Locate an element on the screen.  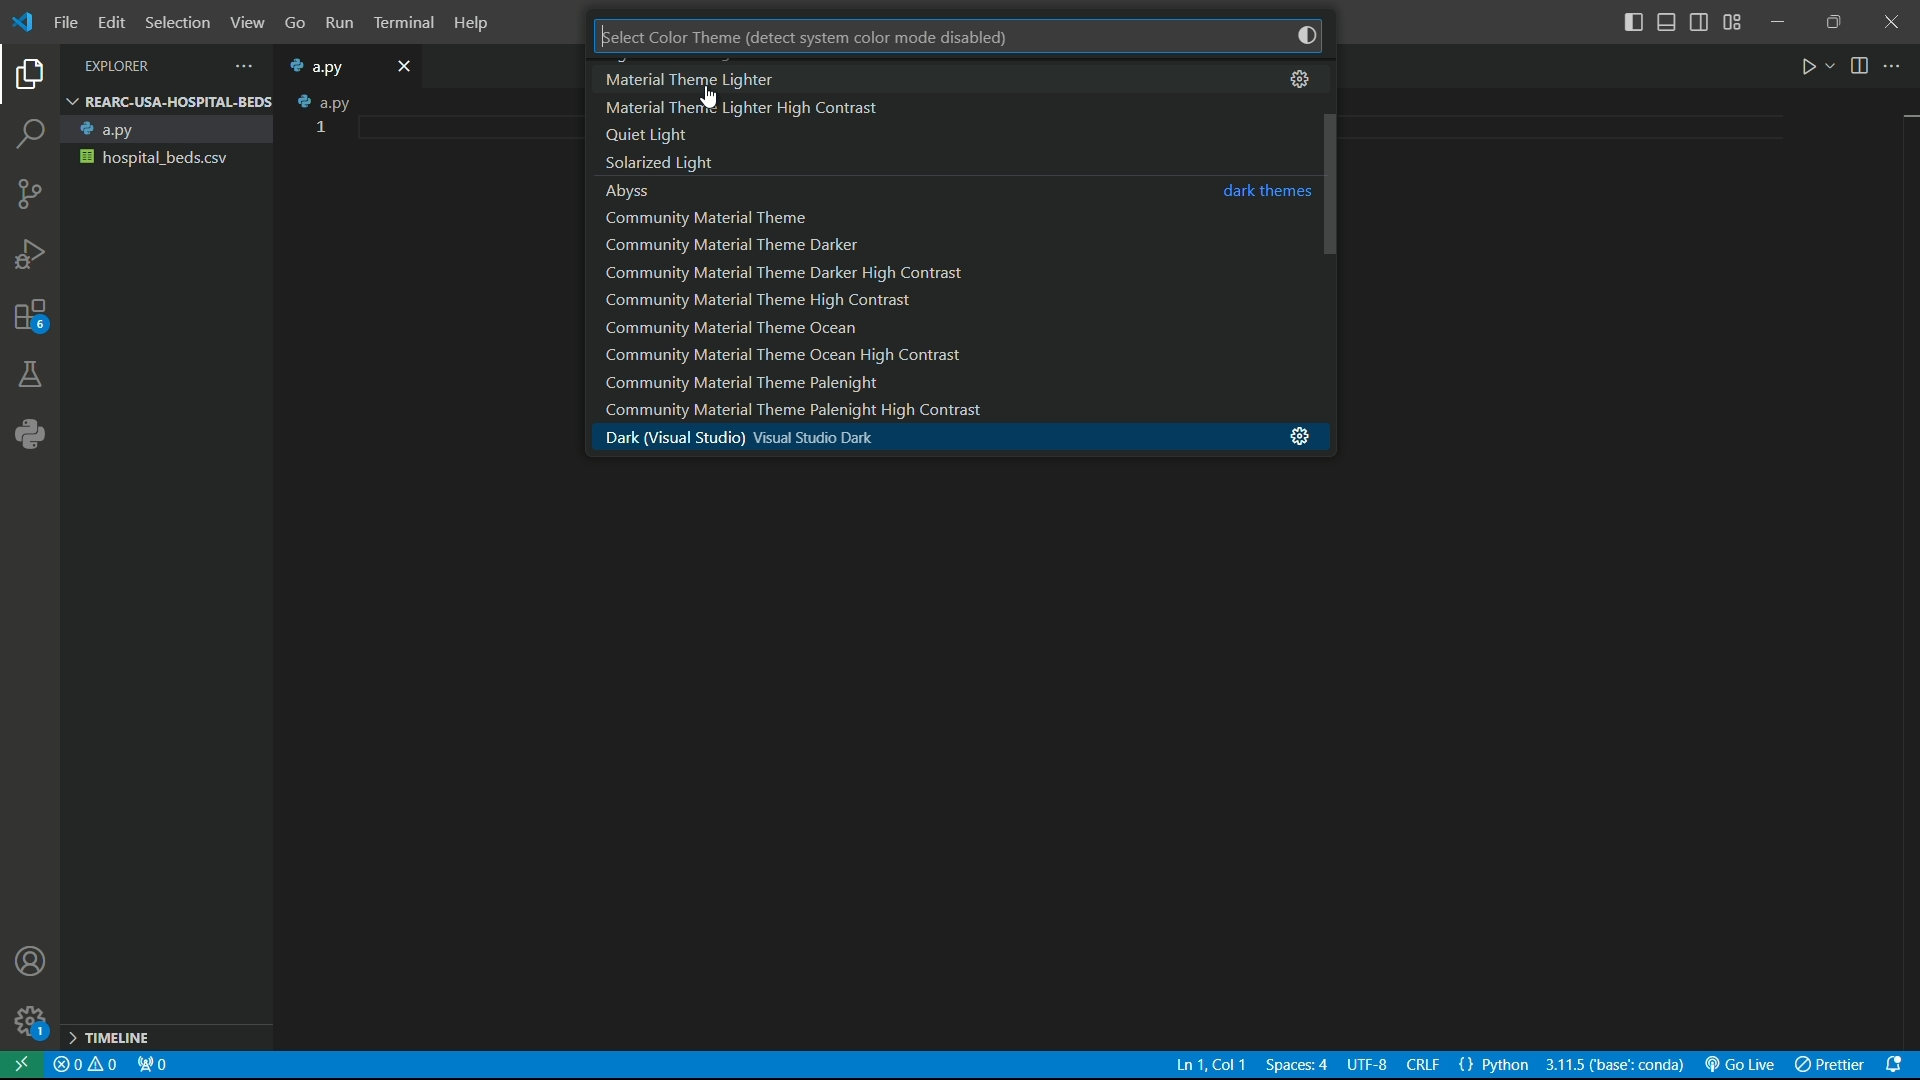
hospital_beds.csv  is located at coordinates (164, 157).